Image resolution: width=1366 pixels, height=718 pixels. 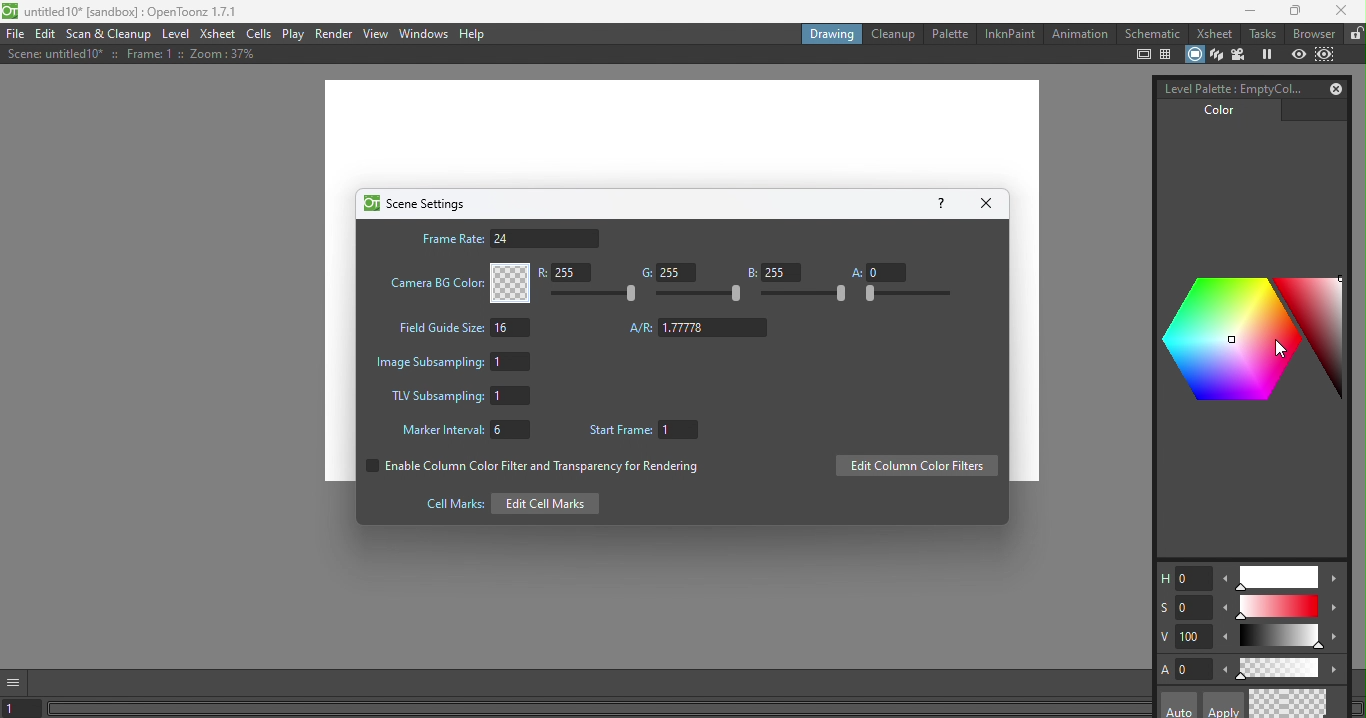 What do you see at coordinates (1299, 54) in the screenshot?
I see `Preview` at bounding box center [1299, 54].